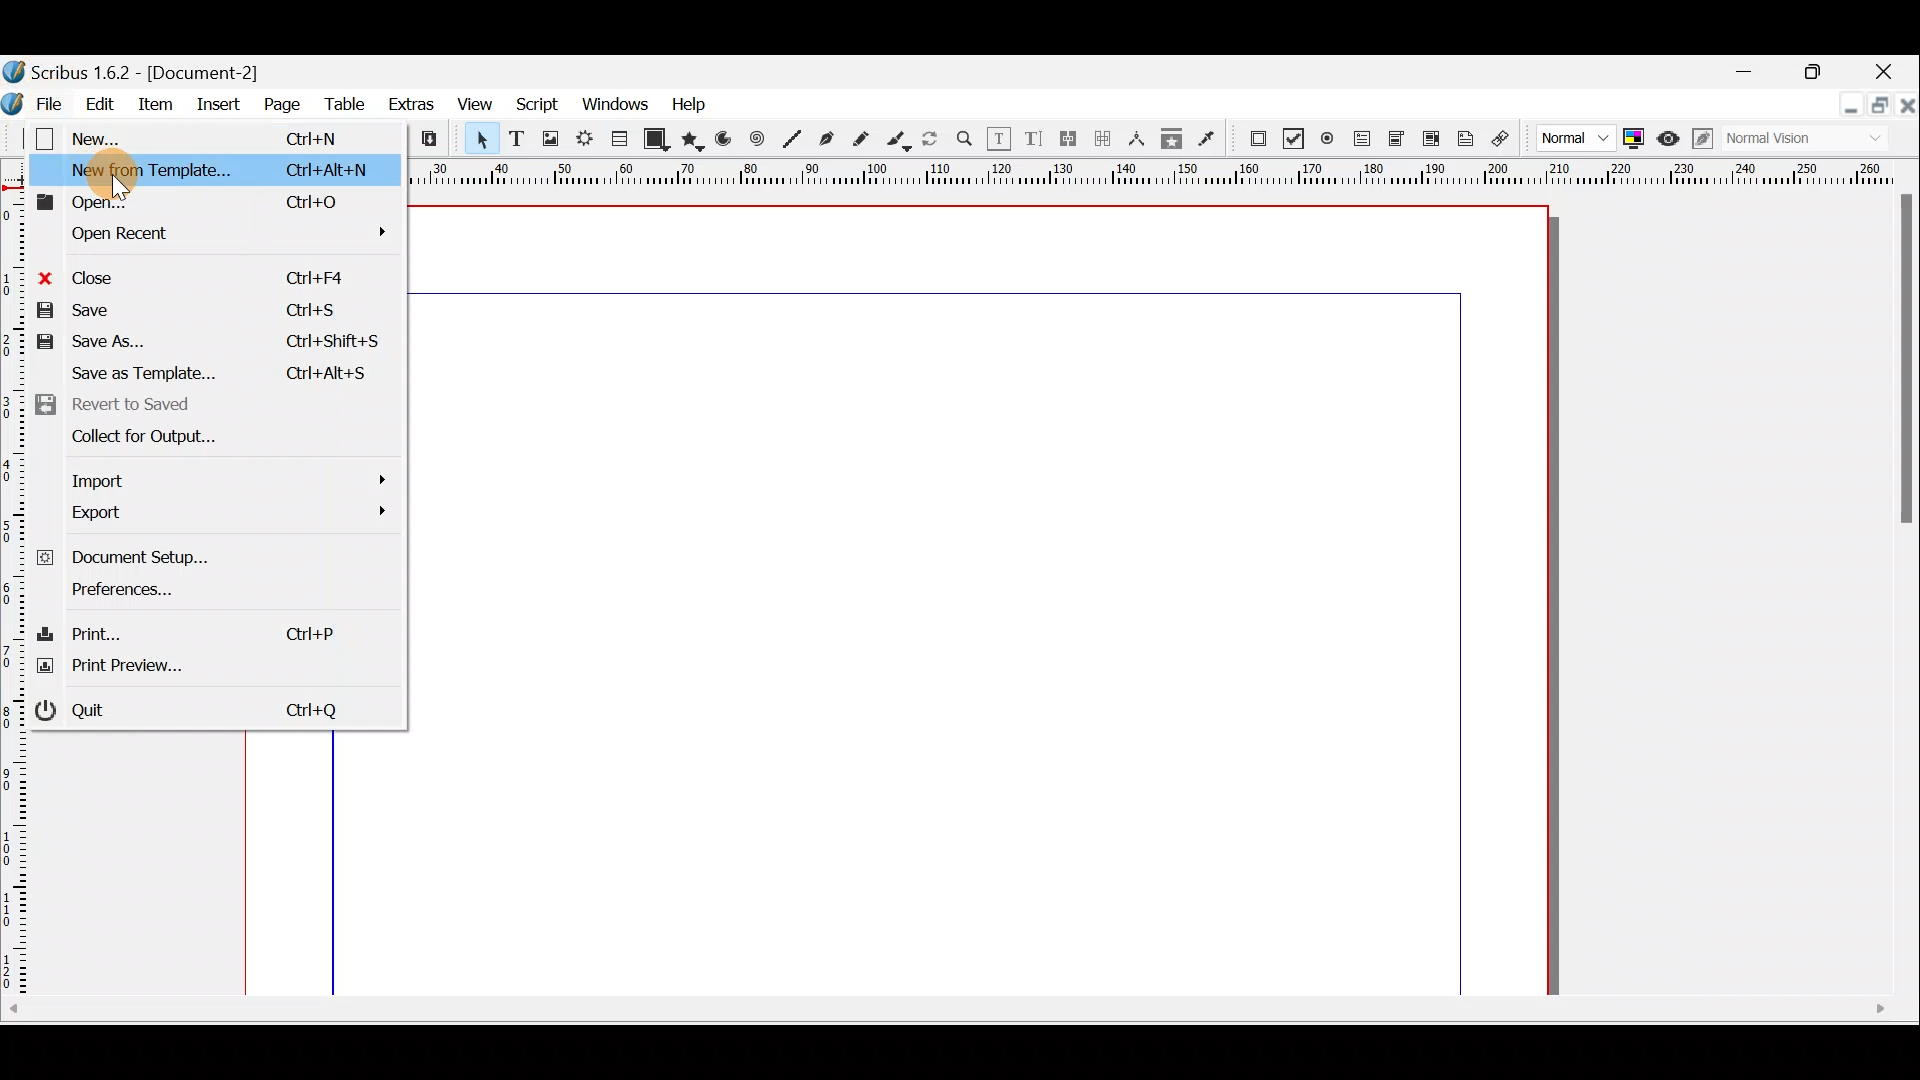  I want to click on Save, so click(213, 309).